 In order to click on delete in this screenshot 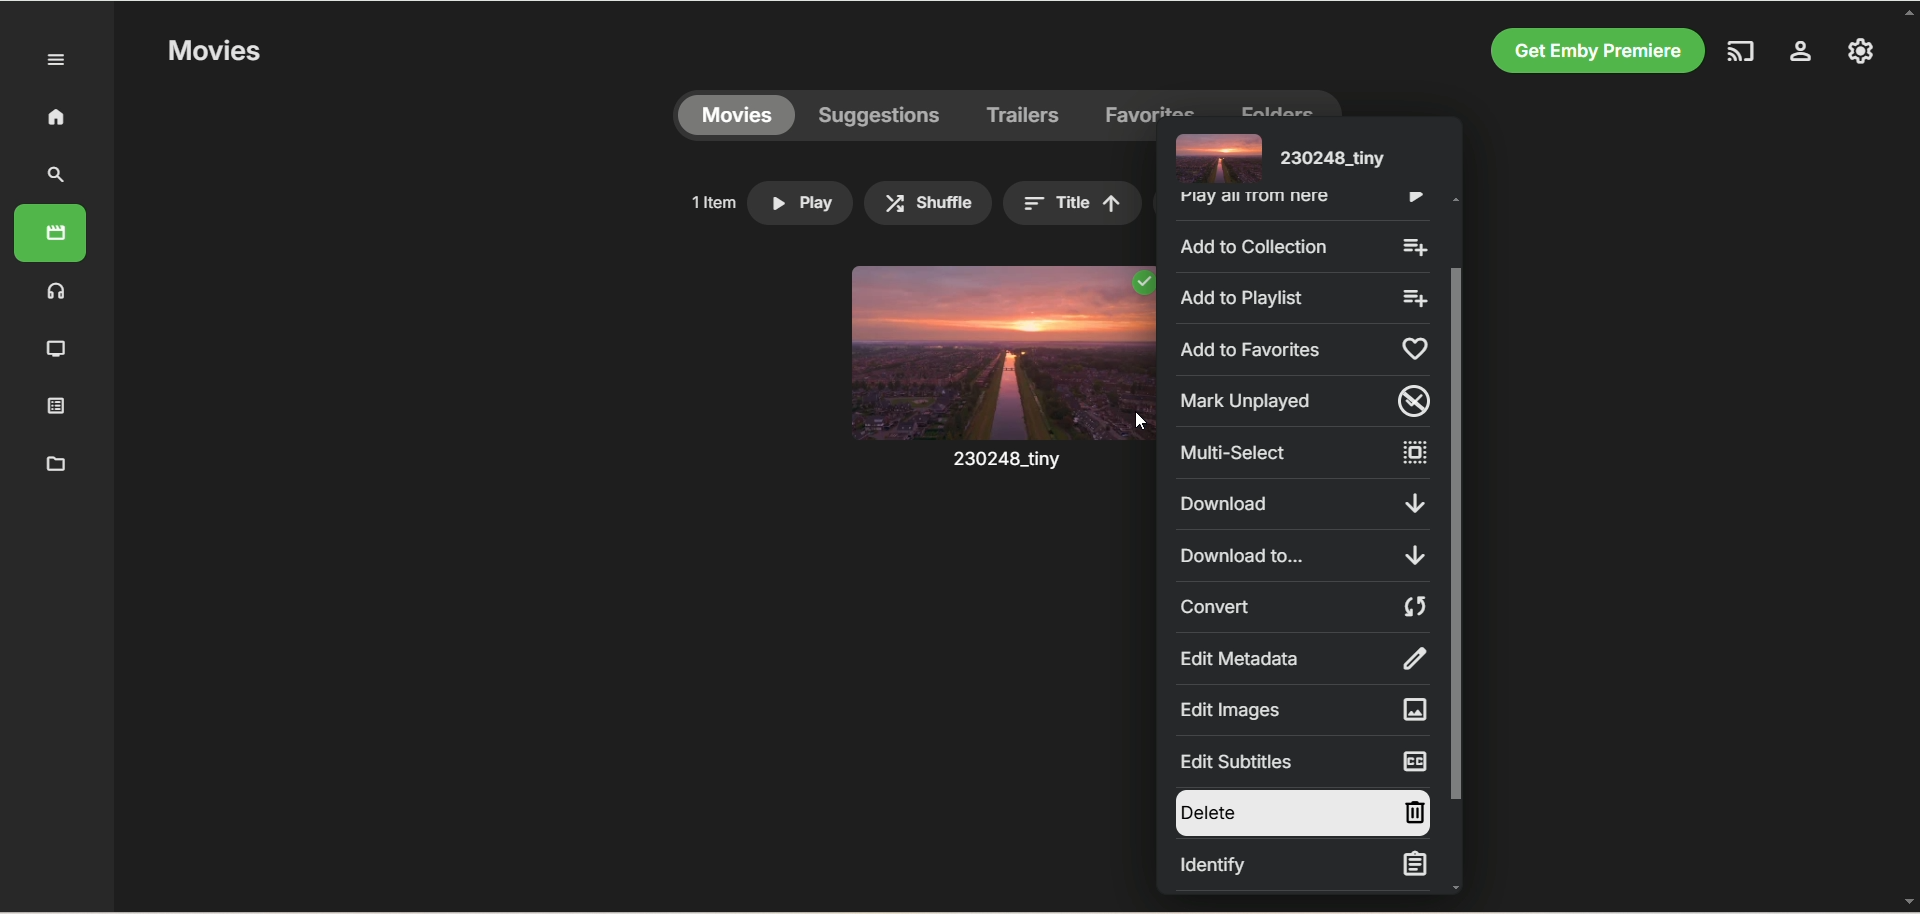, I will do `click(1300, 813)`.